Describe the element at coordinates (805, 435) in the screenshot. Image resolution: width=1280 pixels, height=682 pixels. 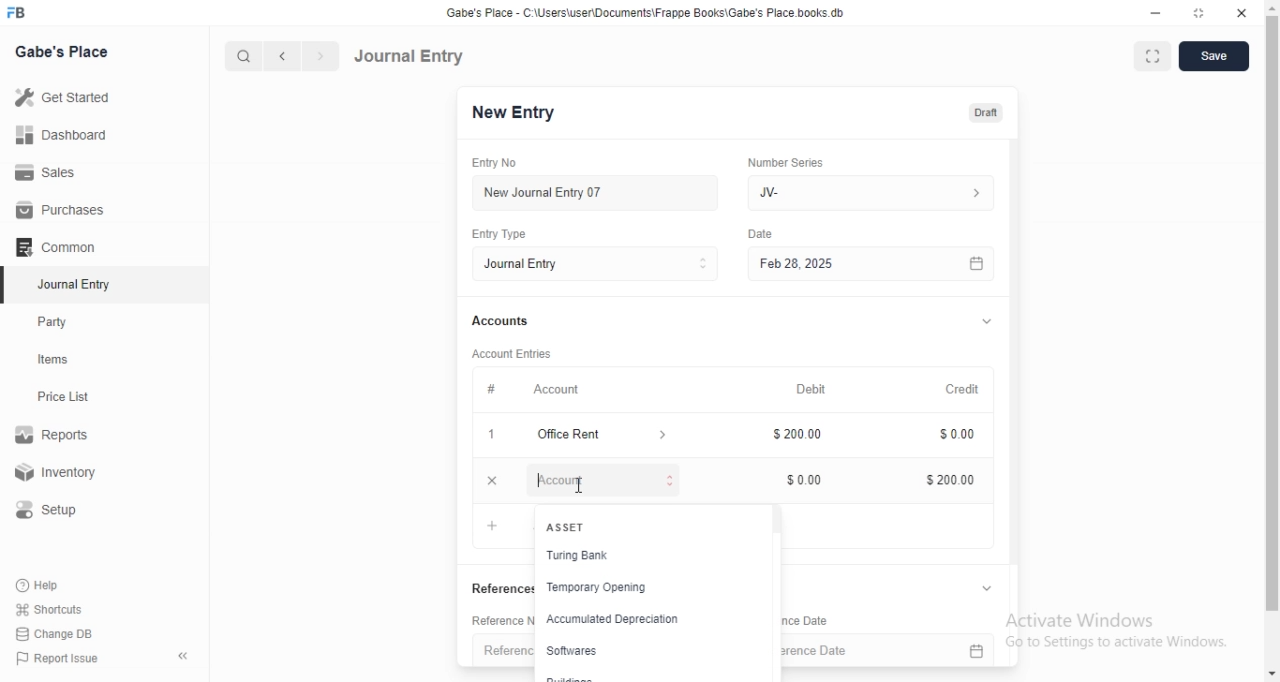
I see `200` at that location.